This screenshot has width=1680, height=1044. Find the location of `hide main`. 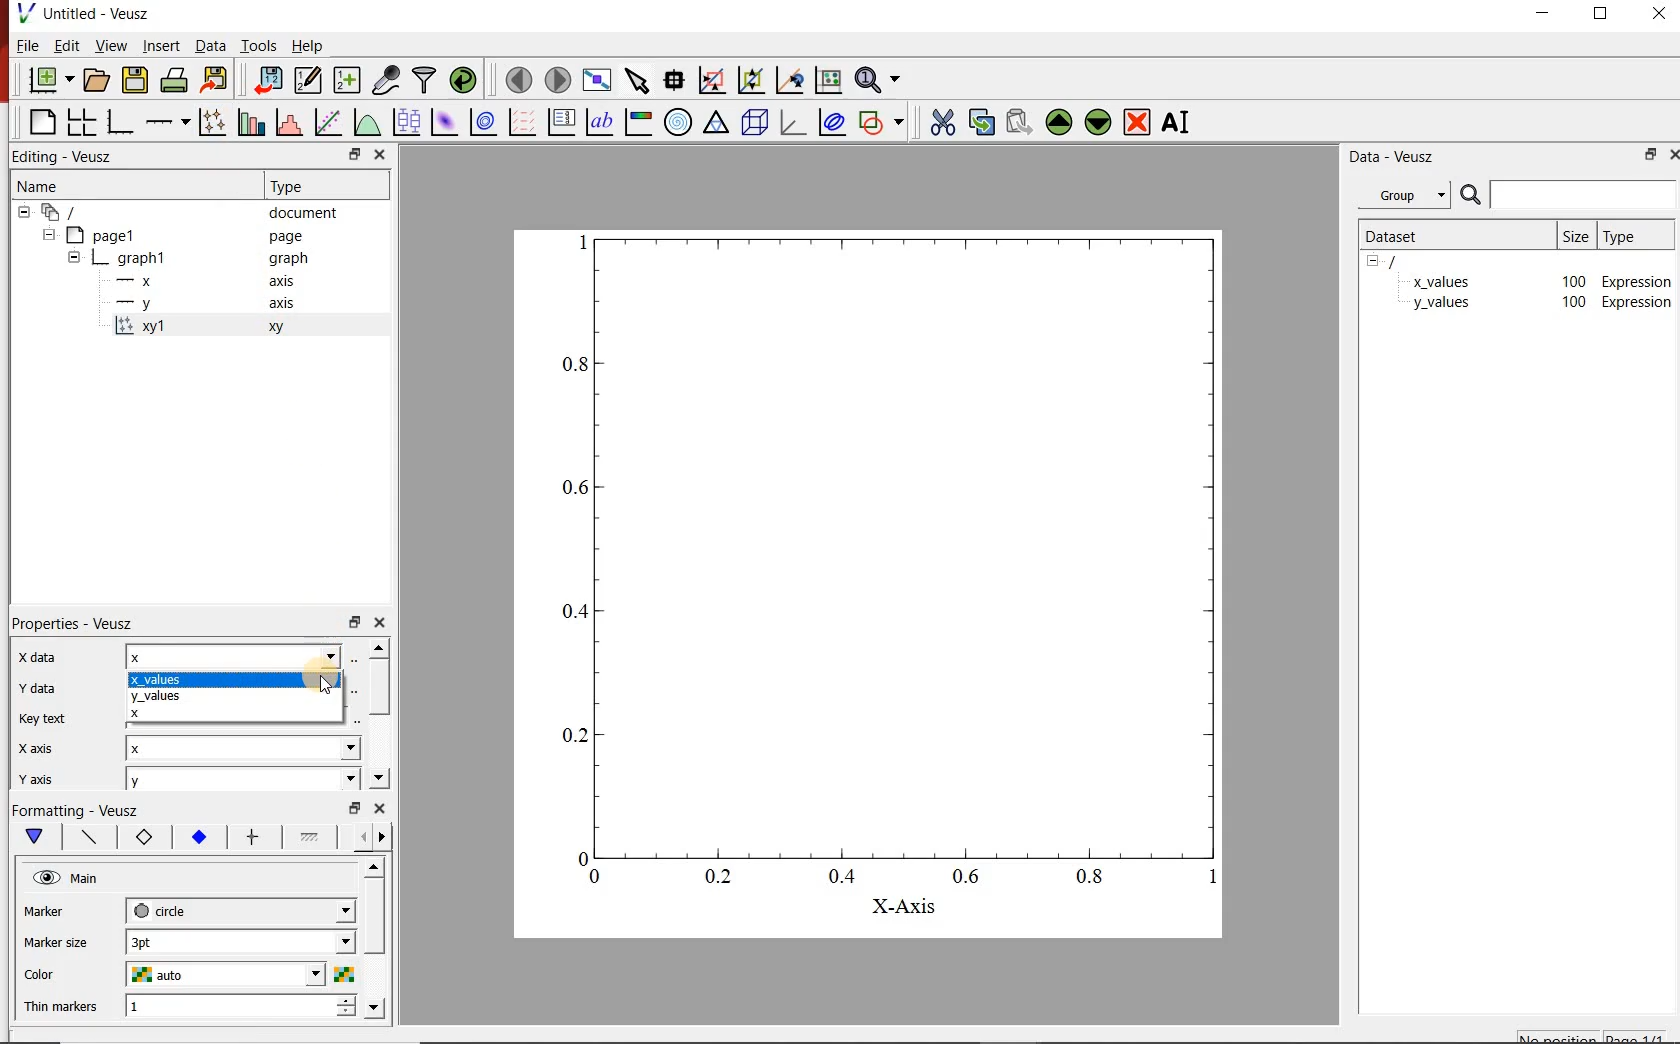

hide main is located at coordinates (68, 878).